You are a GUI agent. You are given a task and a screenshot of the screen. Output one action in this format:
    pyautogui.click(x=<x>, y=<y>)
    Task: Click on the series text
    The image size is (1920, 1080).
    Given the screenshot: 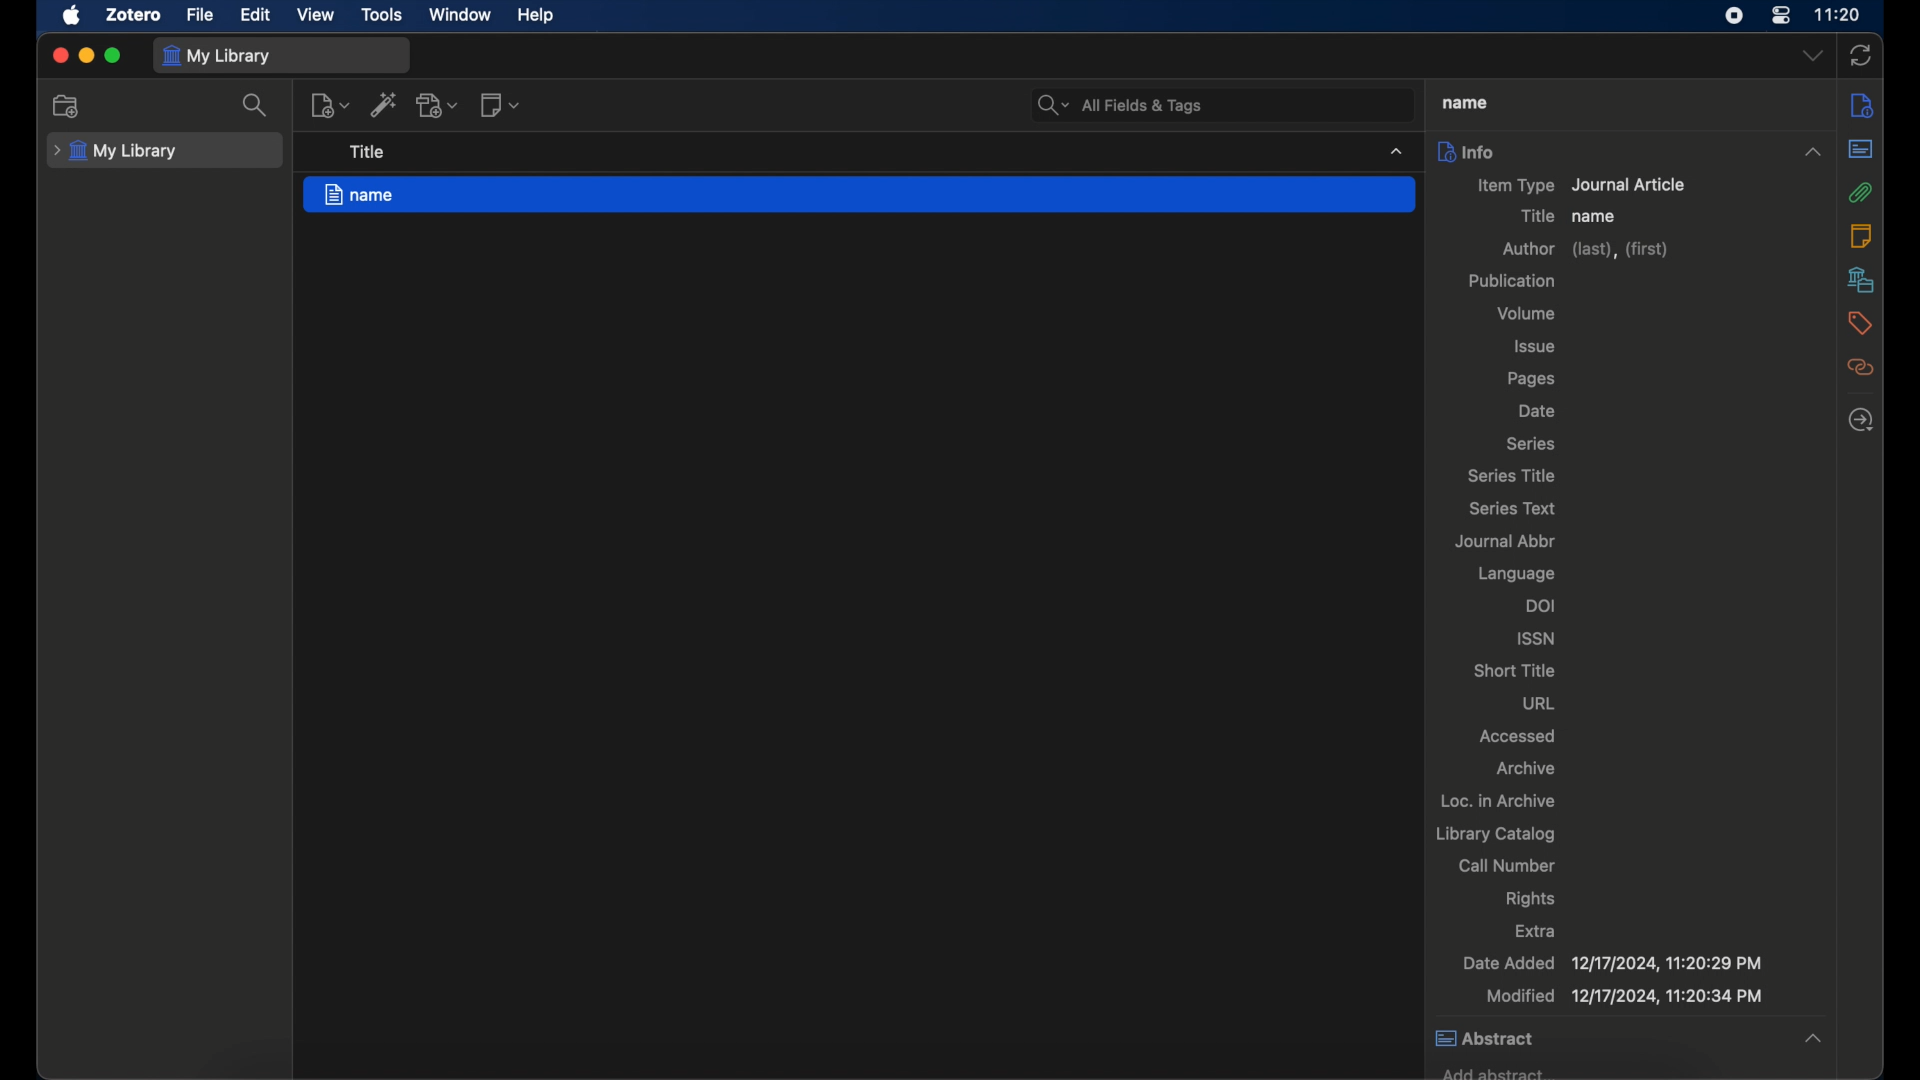 What is the action you would take?
    pyautogui.click(x=1513, y=509)
    